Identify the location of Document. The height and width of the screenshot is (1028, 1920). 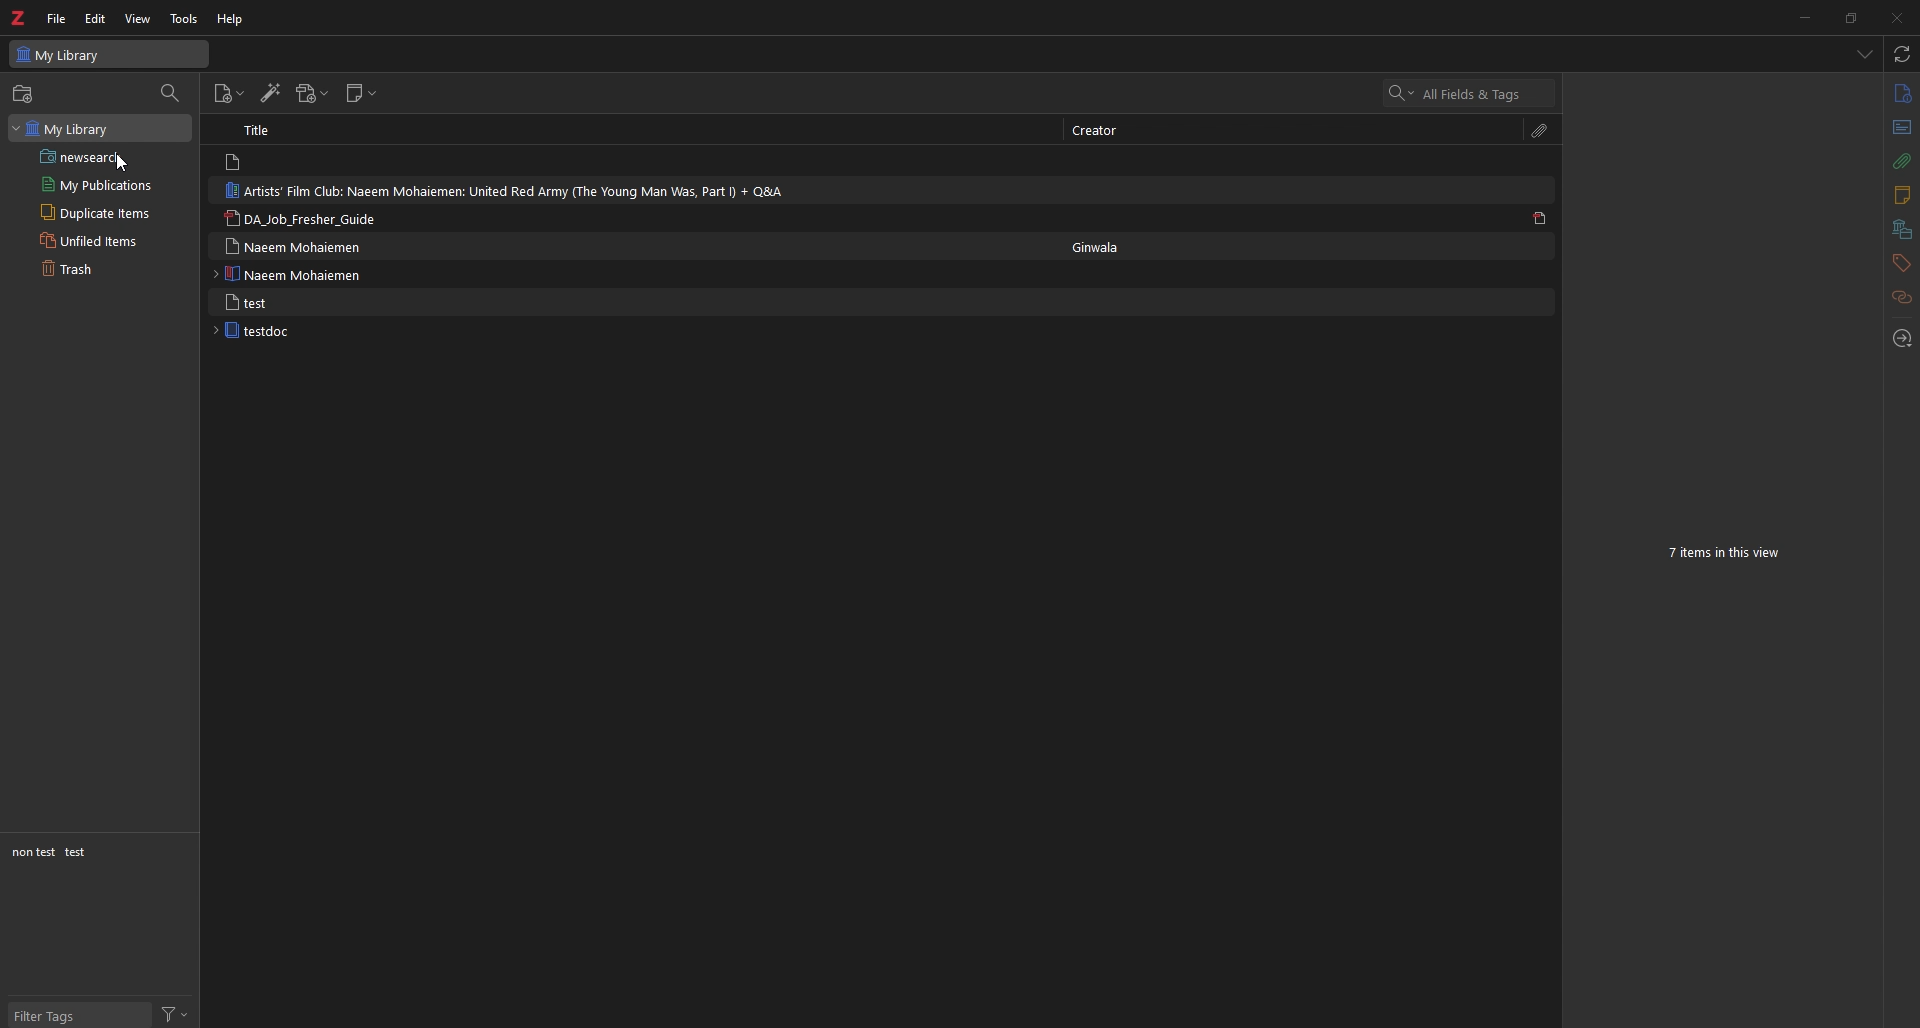
(293, 248).